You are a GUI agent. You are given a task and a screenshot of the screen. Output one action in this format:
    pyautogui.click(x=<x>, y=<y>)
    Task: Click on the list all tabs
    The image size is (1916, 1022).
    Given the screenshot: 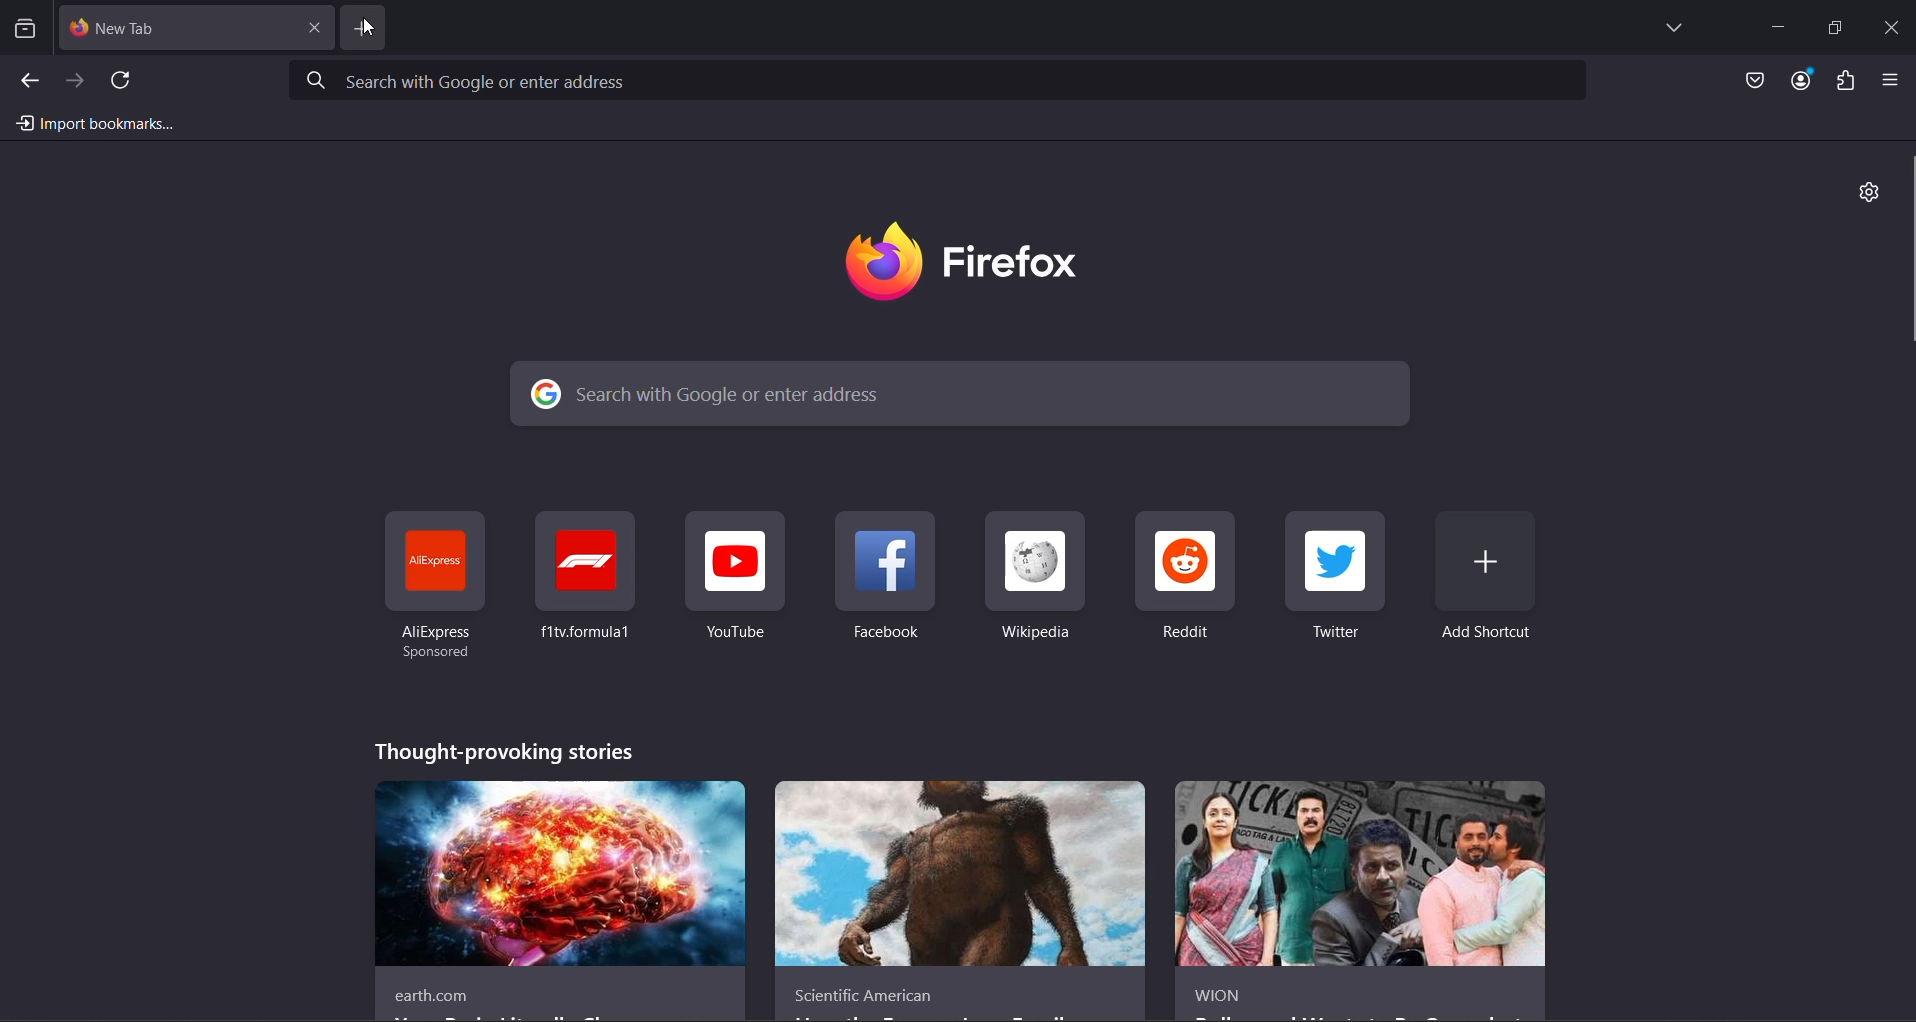 What is the action you would take?
    pyautogui.click(x=1668, y=30)
    